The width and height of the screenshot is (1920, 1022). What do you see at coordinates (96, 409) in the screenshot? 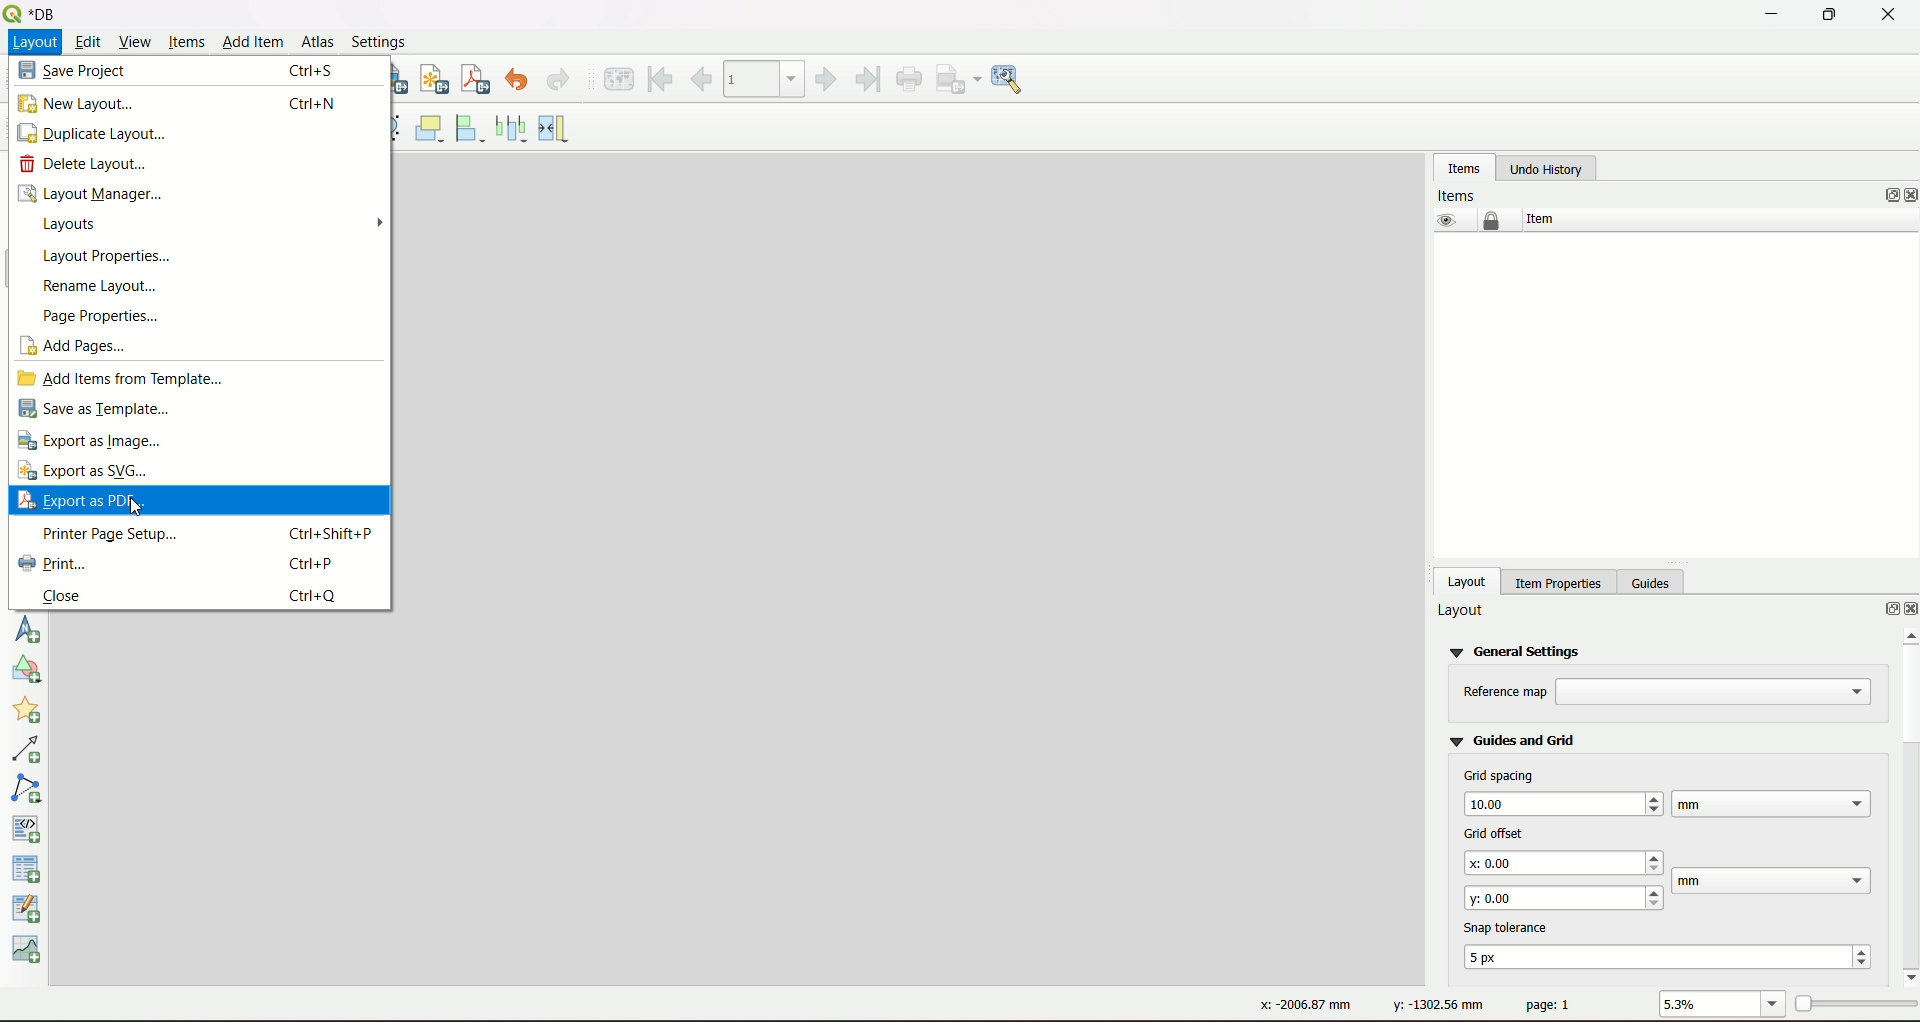
I see `save as template` at bounding box center [96, 409].